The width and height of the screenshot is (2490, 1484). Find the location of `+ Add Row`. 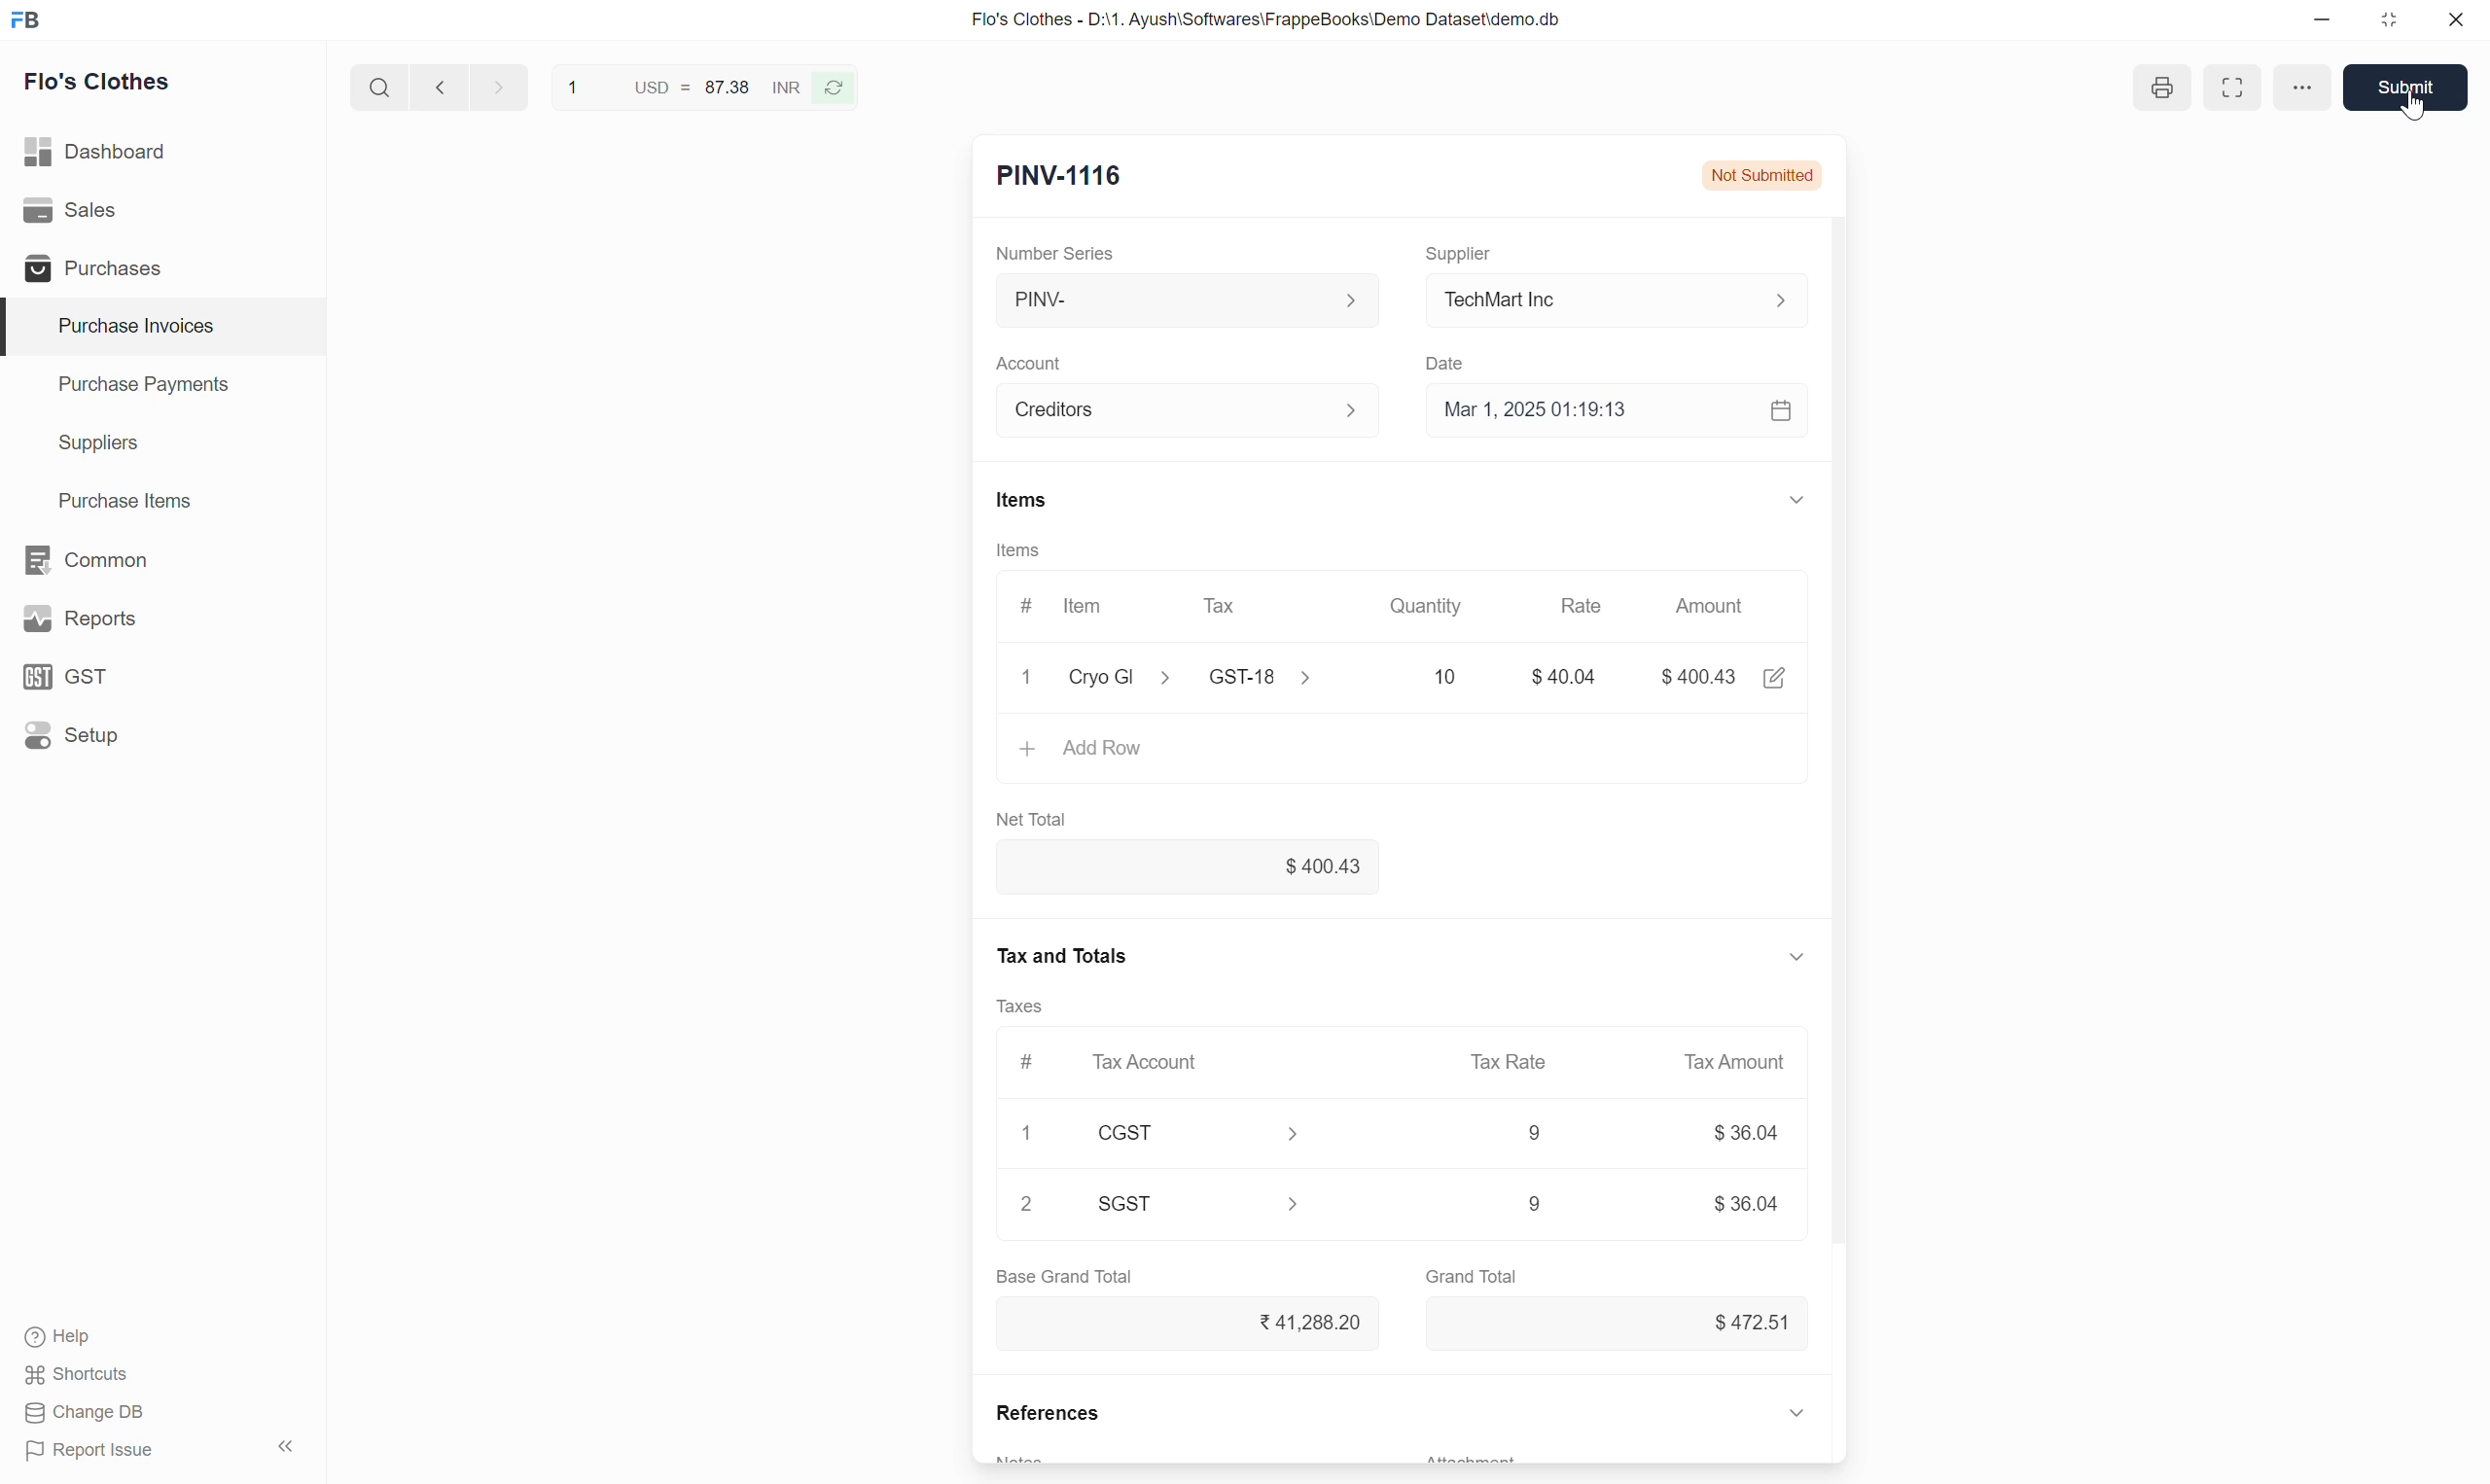

+ Add Row is located at coordinates (1087, 747).